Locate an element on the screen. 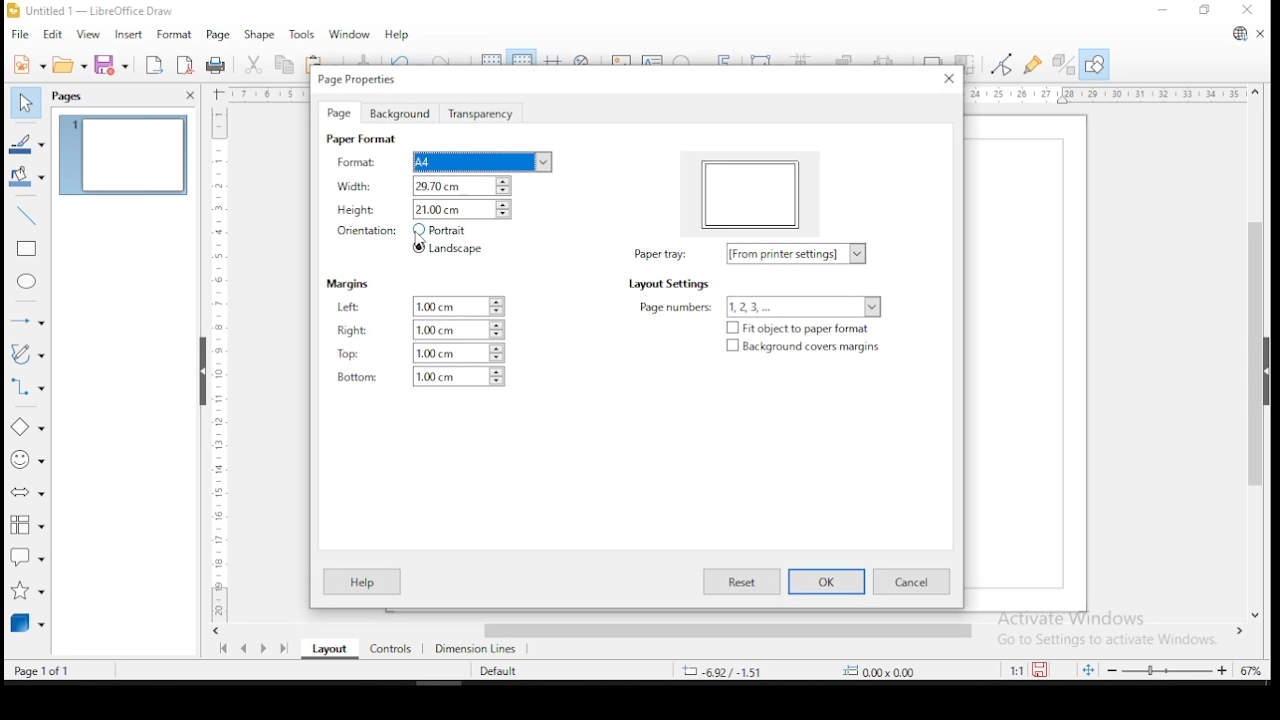  show helplines when moving is located at coordinates (555, 60).